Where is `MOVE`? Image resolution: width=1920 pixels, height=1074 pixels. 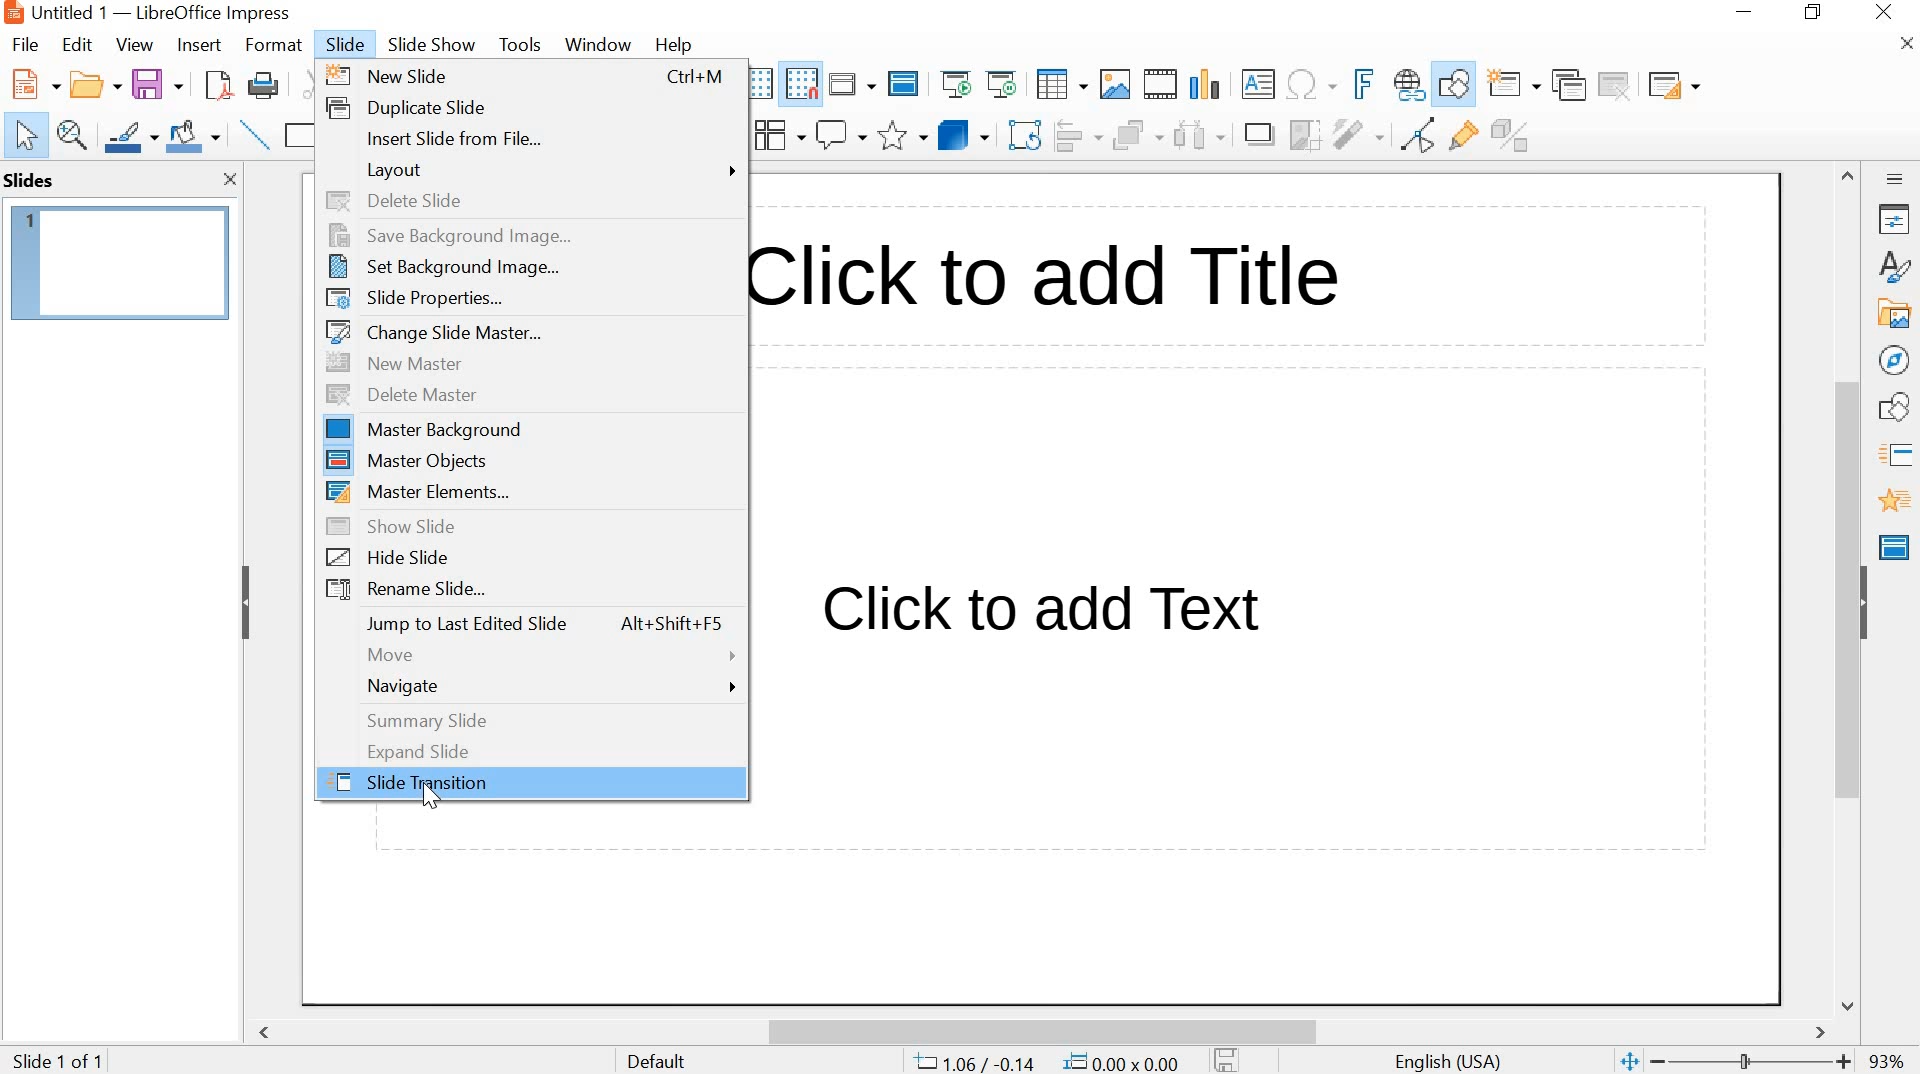 MOVE is located at coordinates (526, 654).